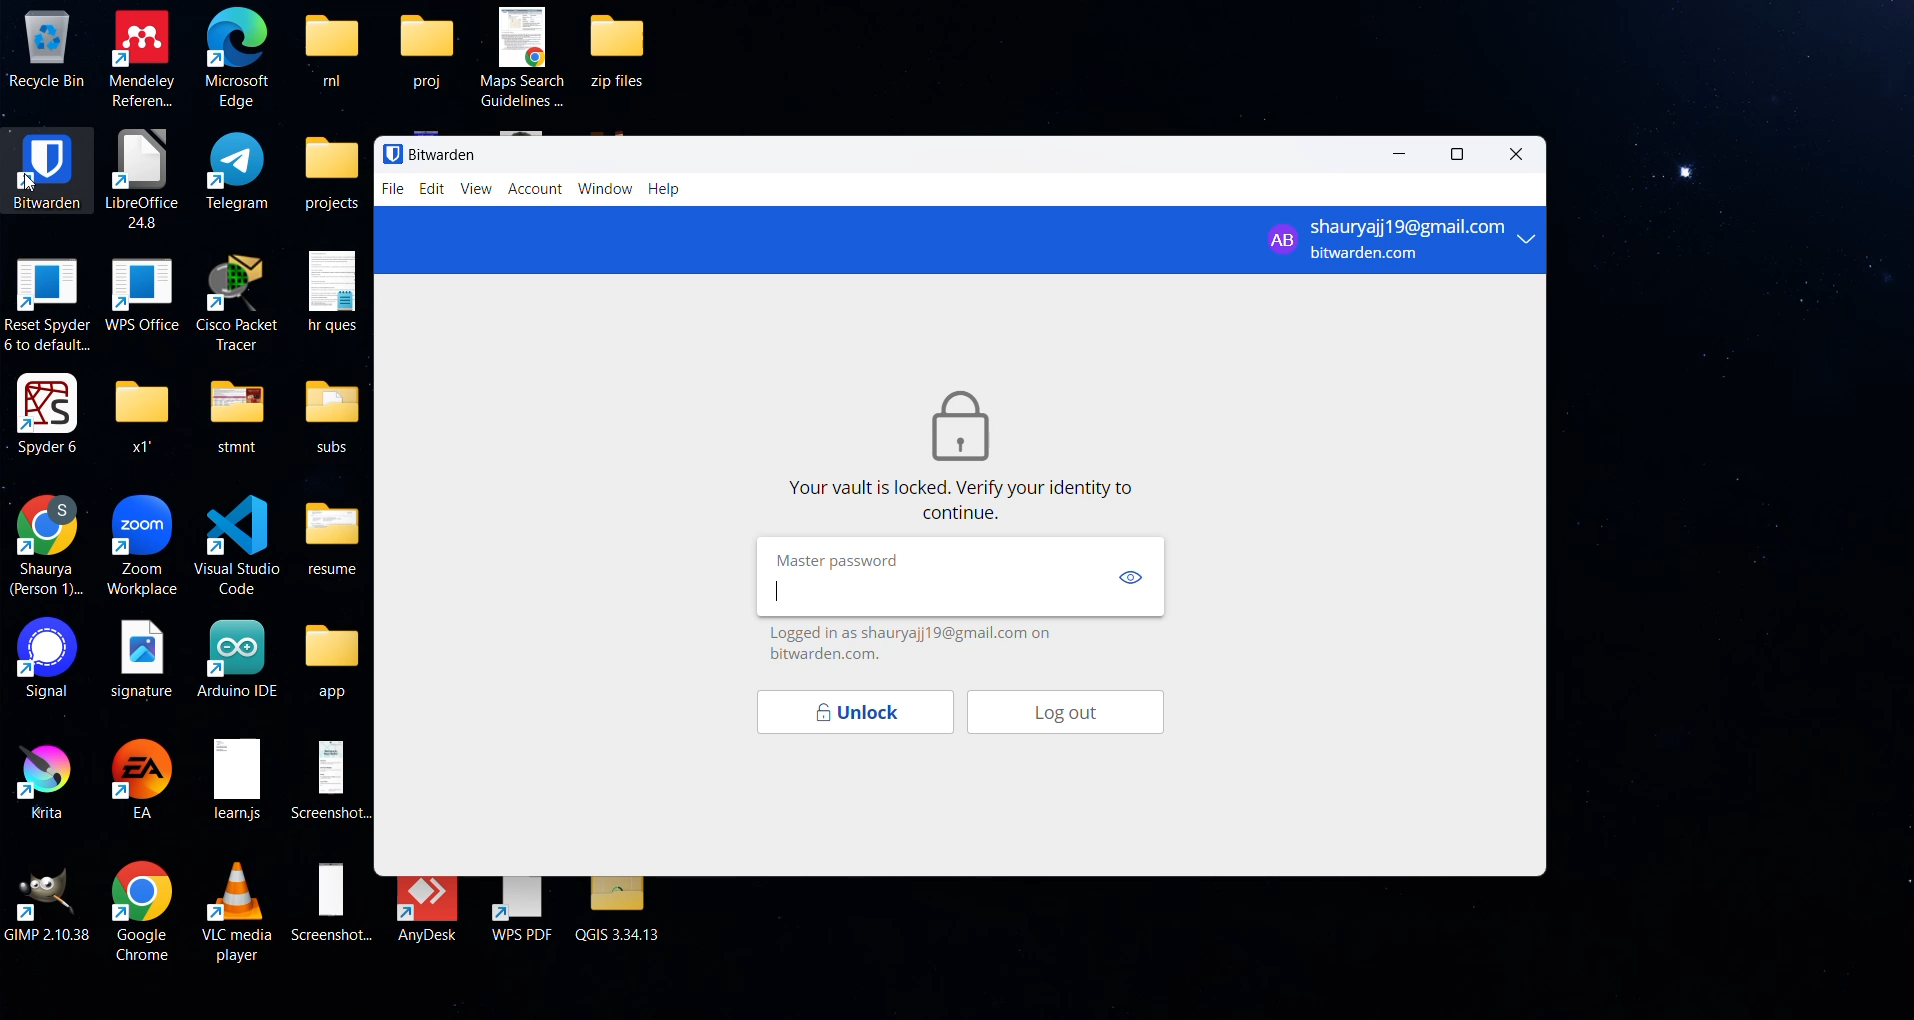 The height and width of the screenshot is (1020, 1914). I want to click on Visual Studio code, so click(236, 541).